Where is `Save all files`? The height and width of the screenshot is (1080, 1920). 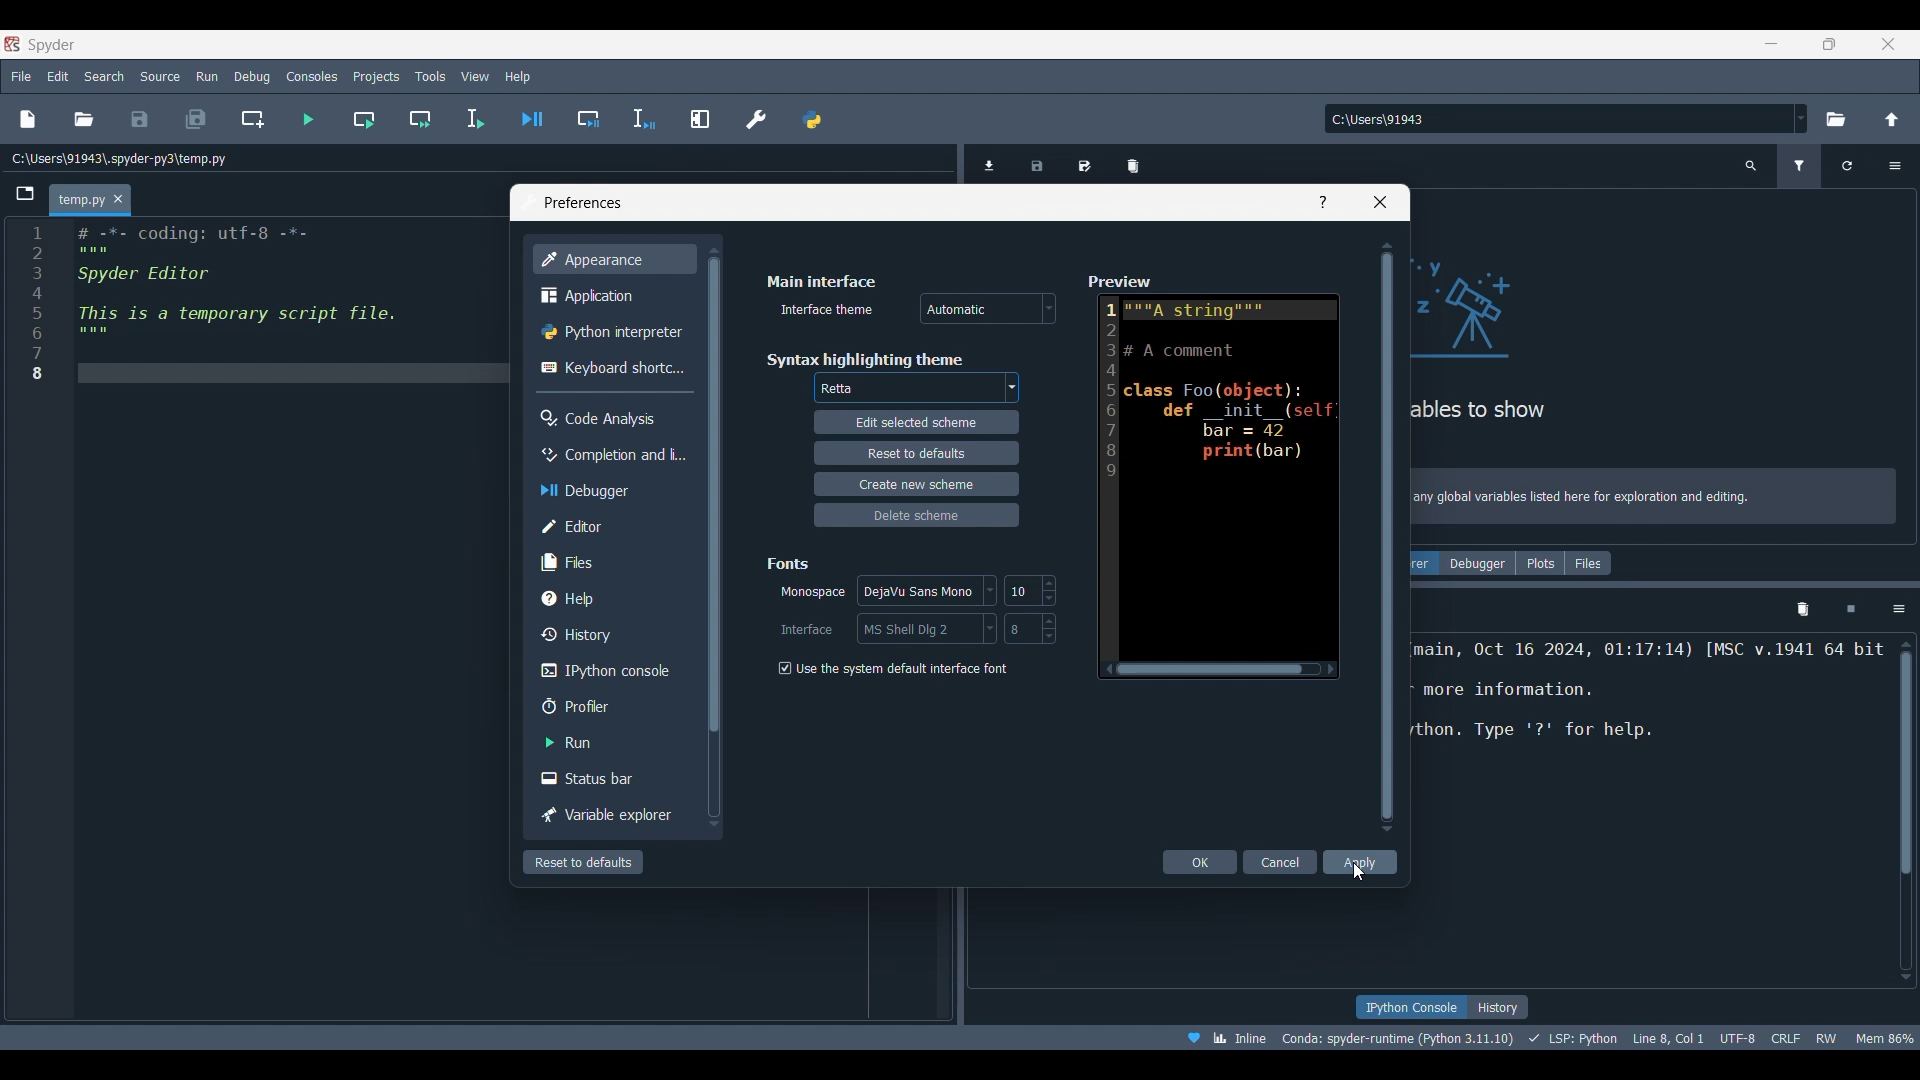 Save all files is located at coordinates (195, 119).